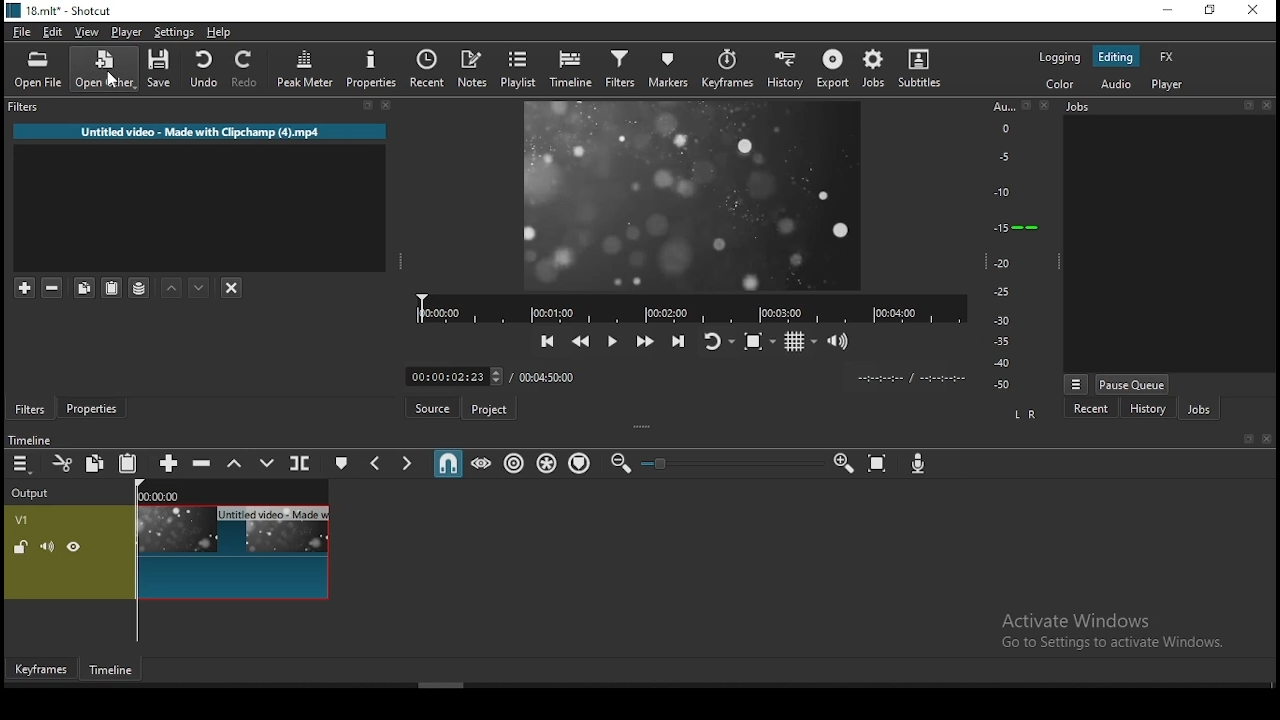  I want to click on cursor, so click(115, 77).